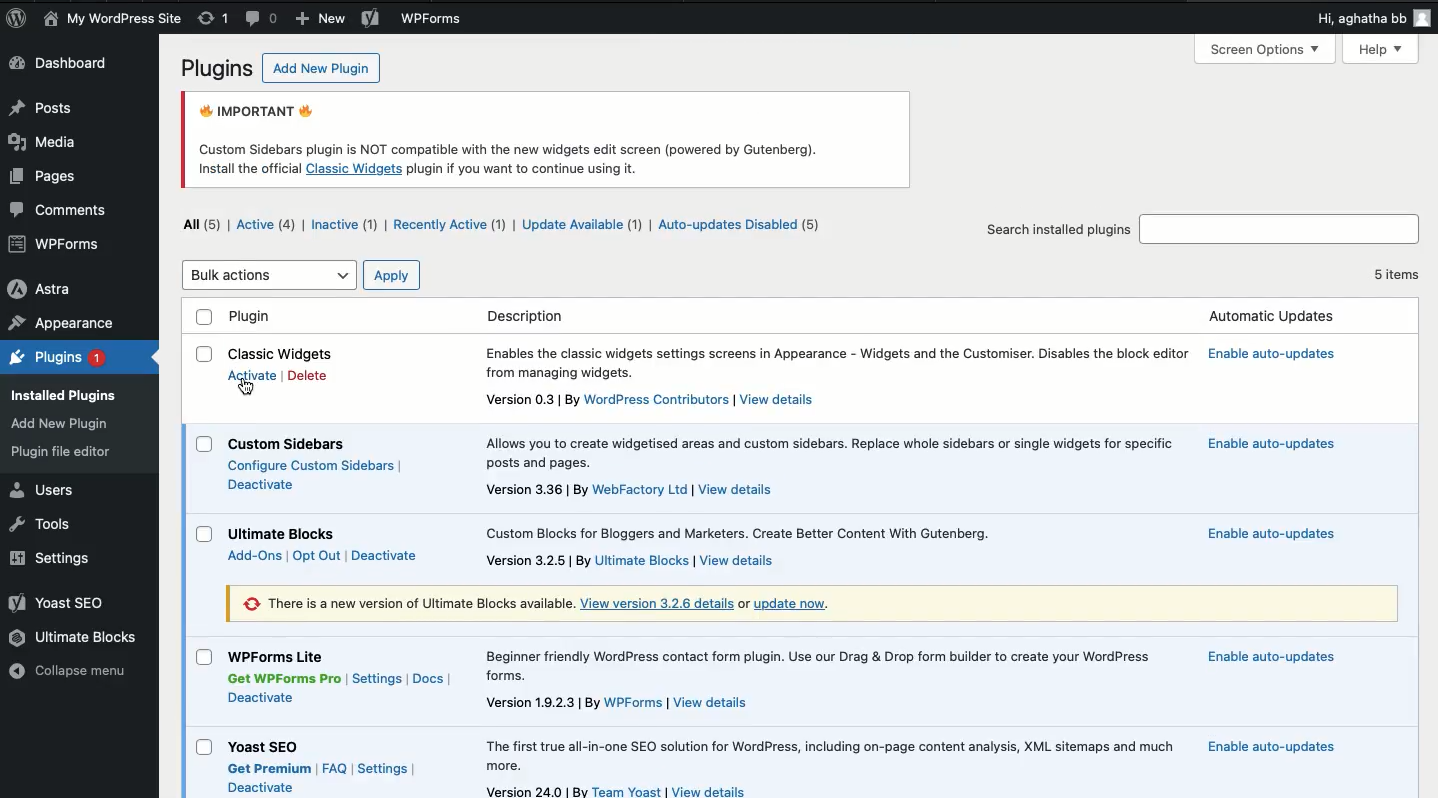  Describe the element at coordinates (640, 488) in the screenshot. I see `webfactory` at that location.